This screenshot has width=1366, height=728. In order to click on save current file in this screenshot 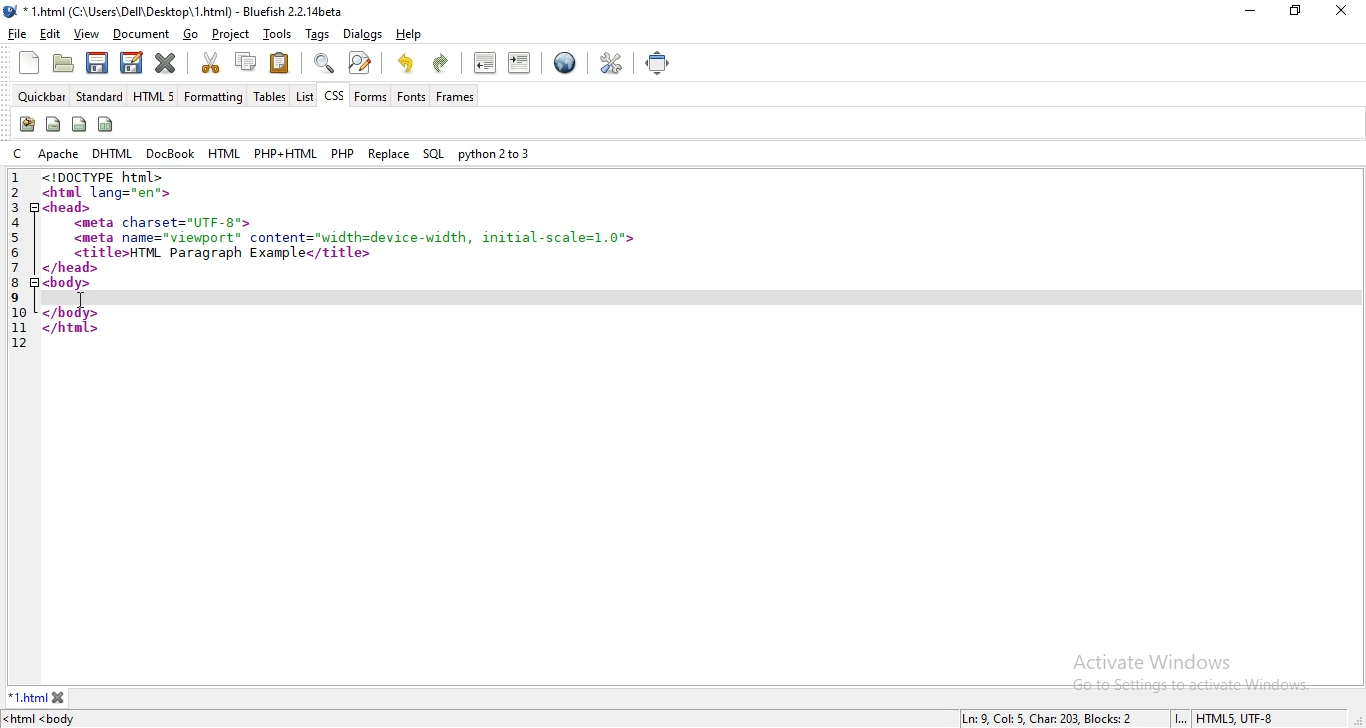, I will do `click(97, 61)`.